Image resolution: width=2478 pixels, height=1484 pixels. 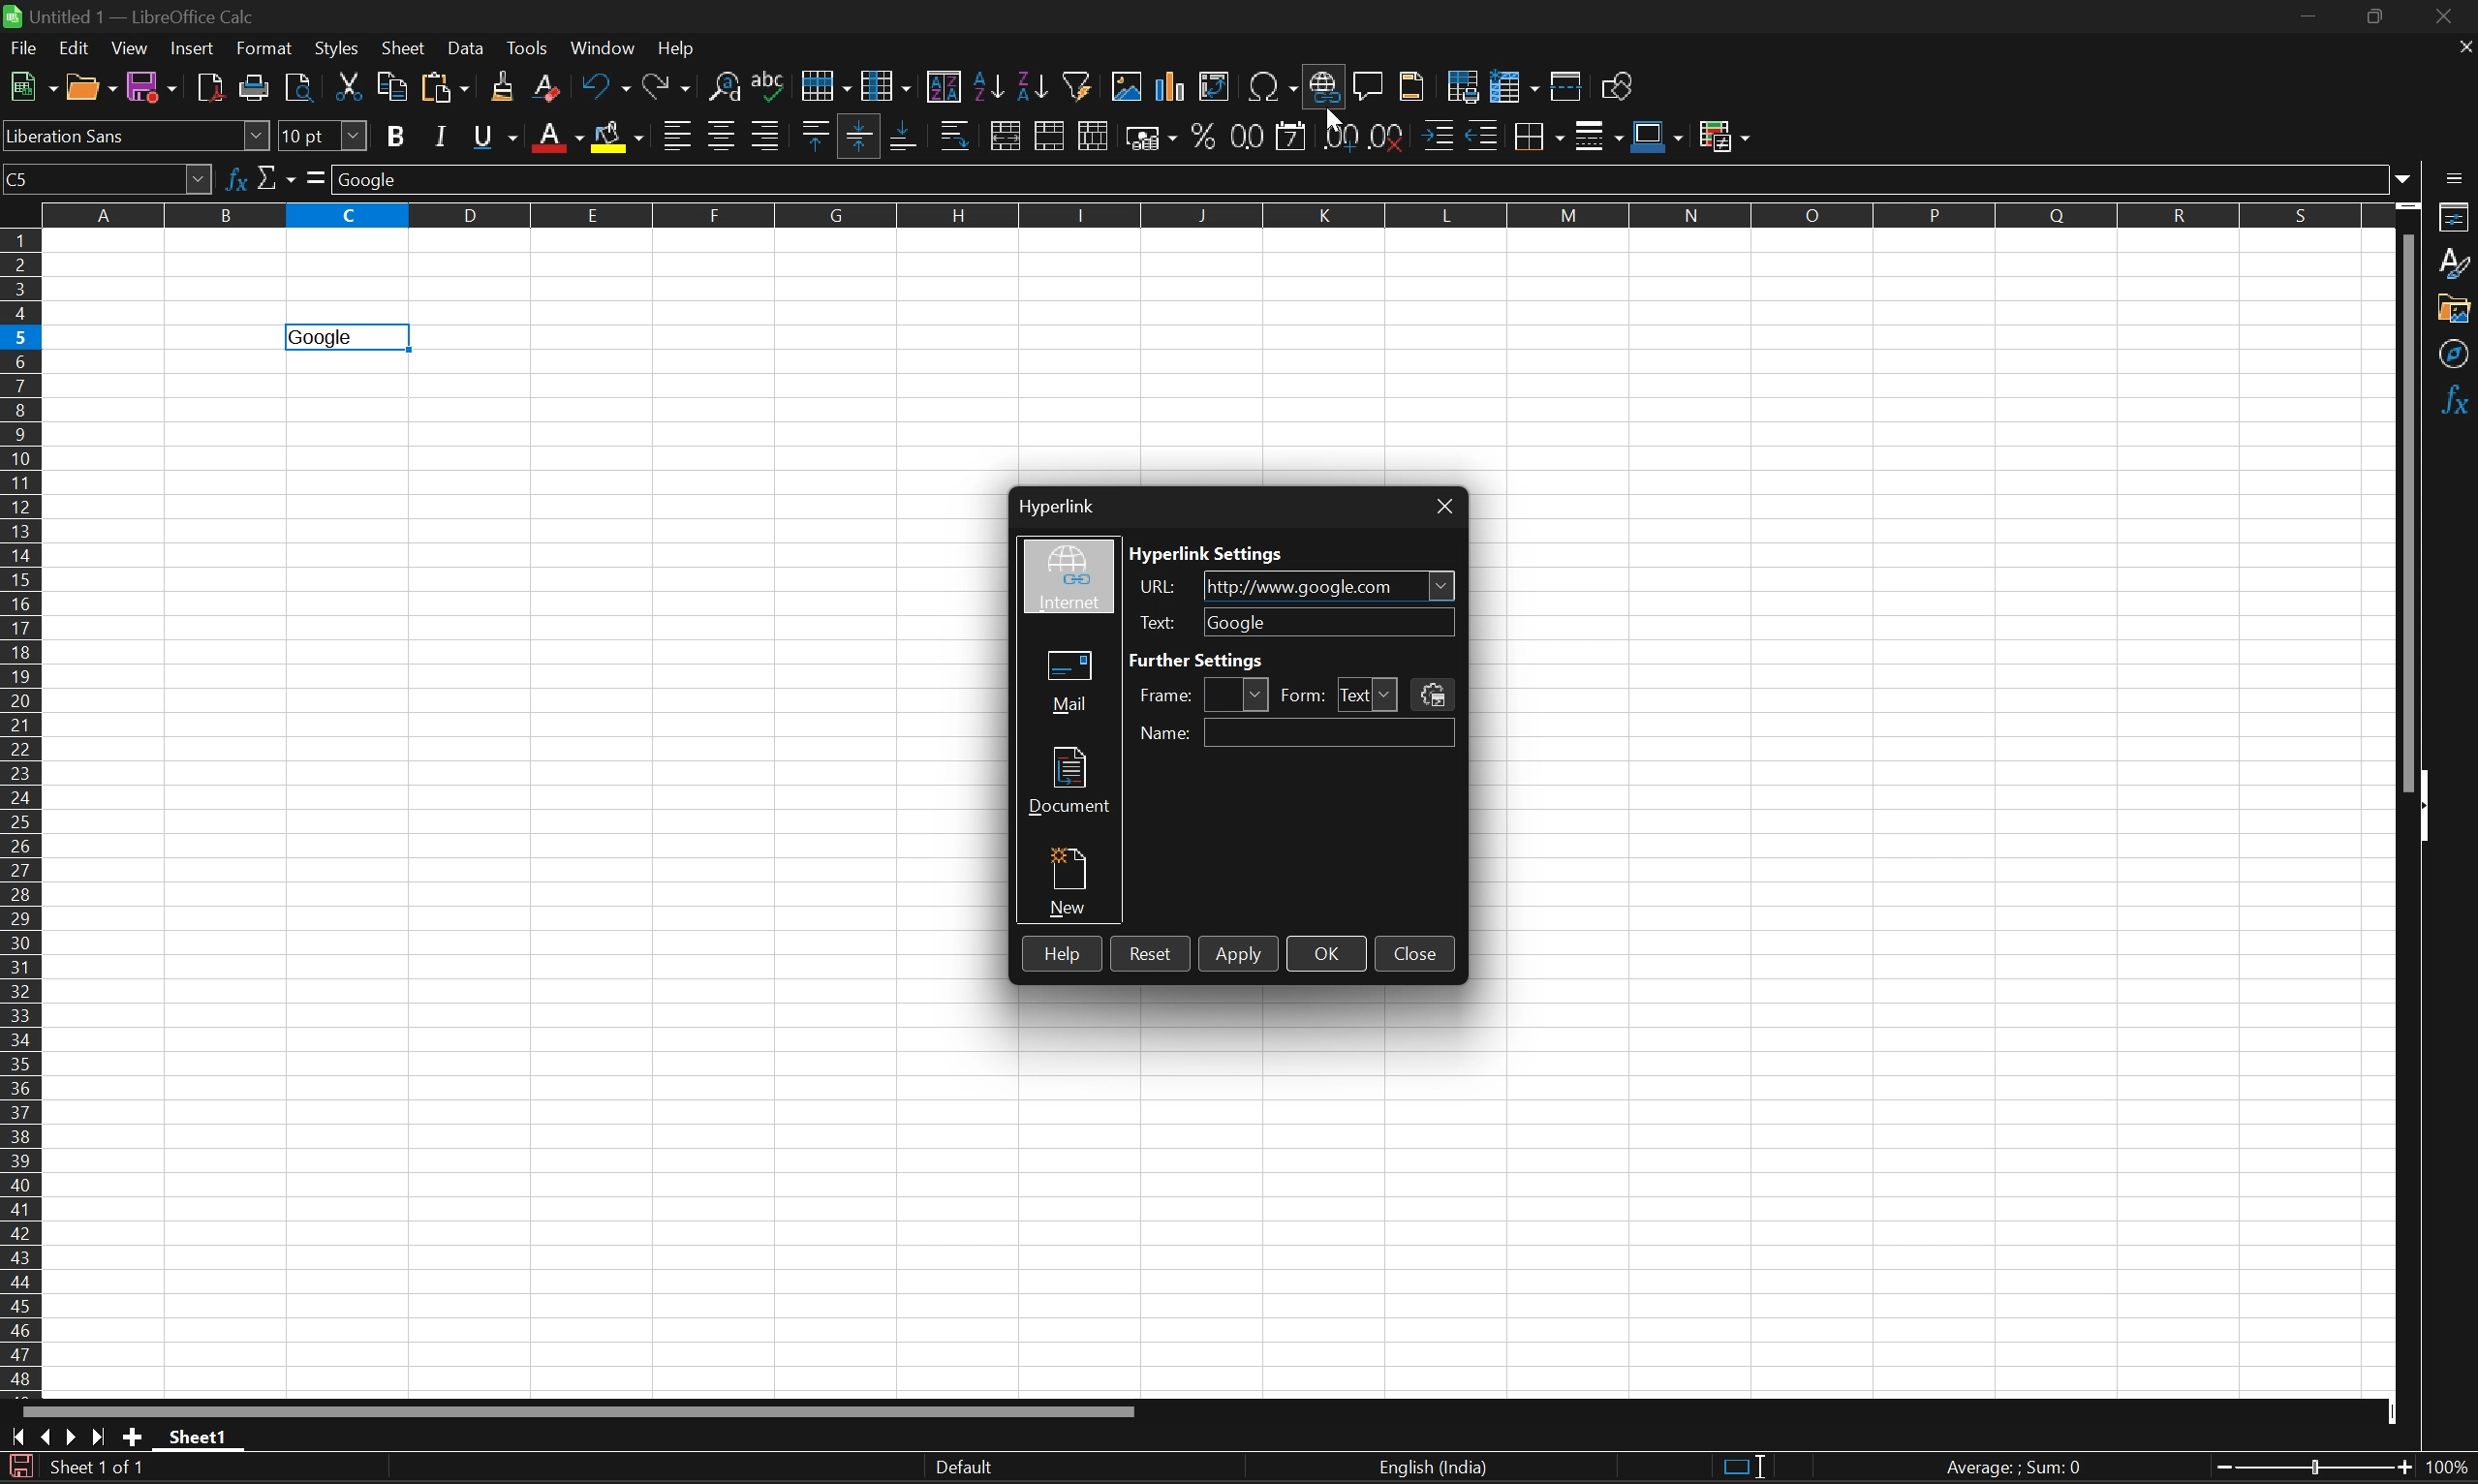 I want to click on Tools, so click(x=532, y=49).